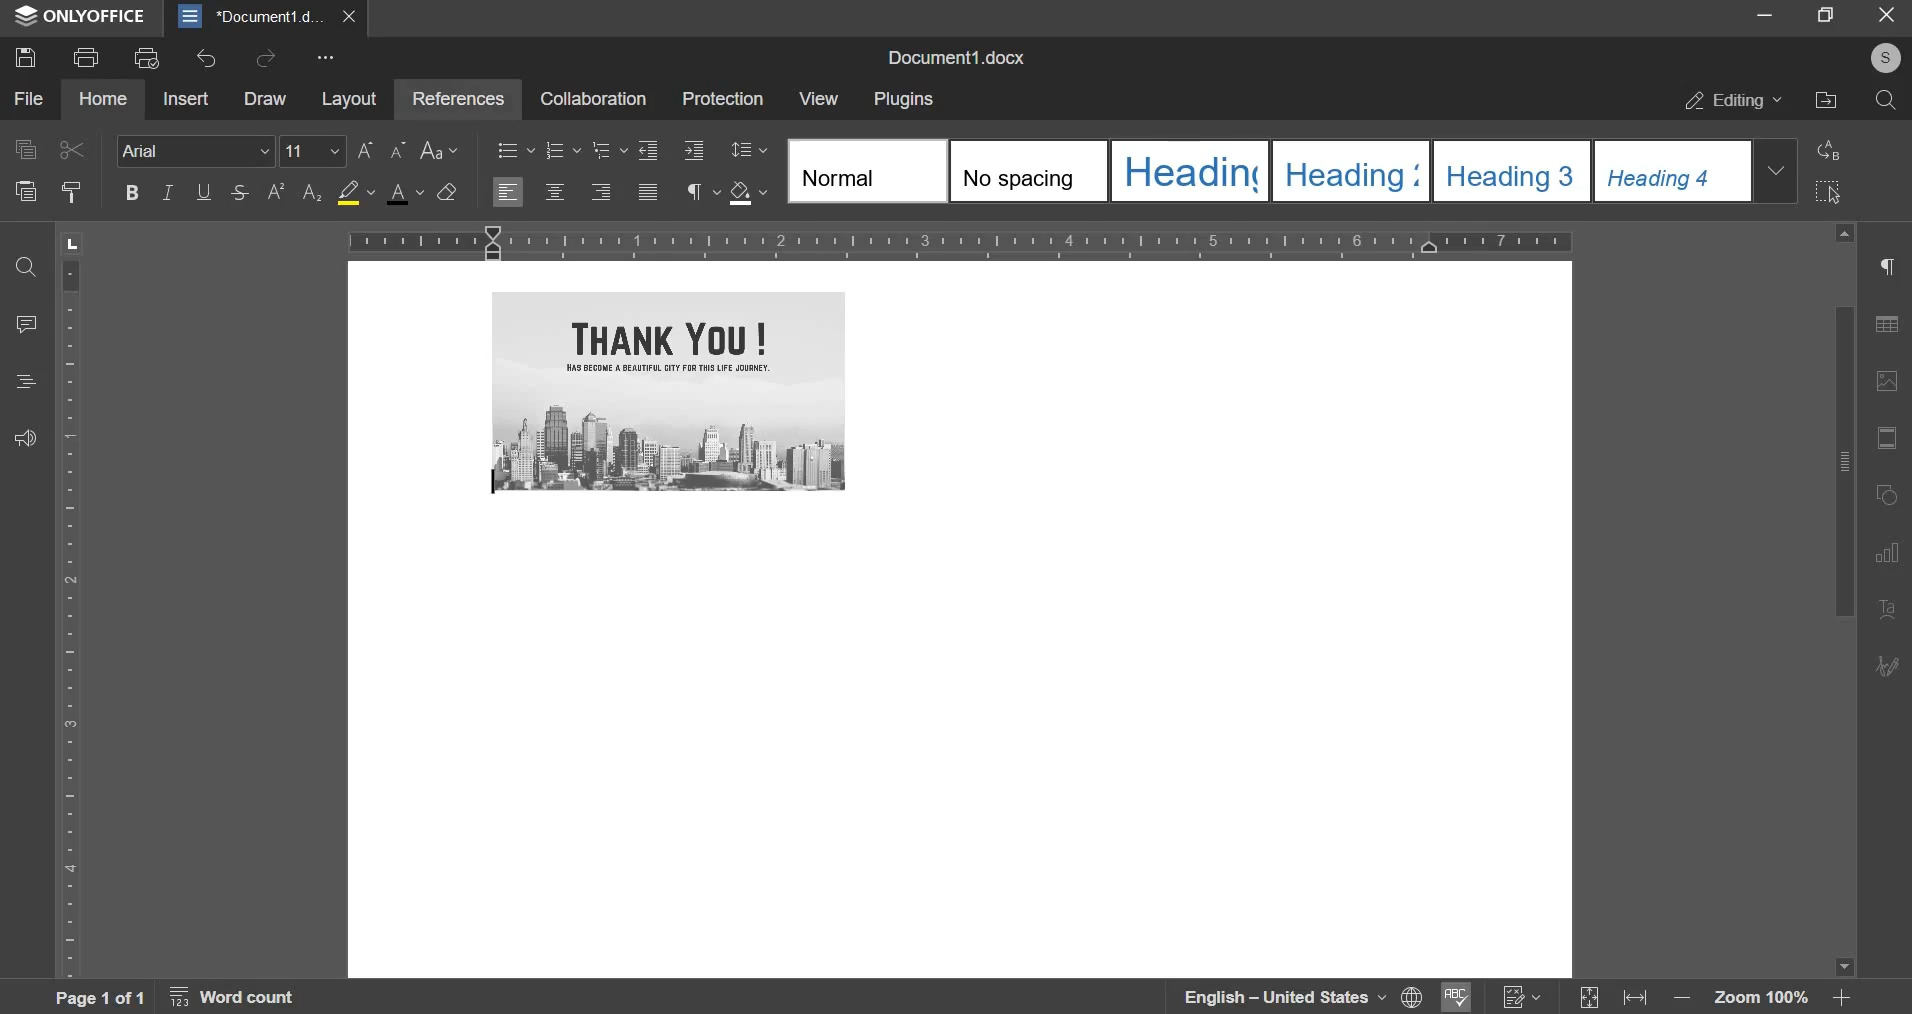 This screenshot has width=1912, height=1014. What do you see at coordinates (25, 437) in the screenshot?
I see `feedback` at bounding box center [25, 437].